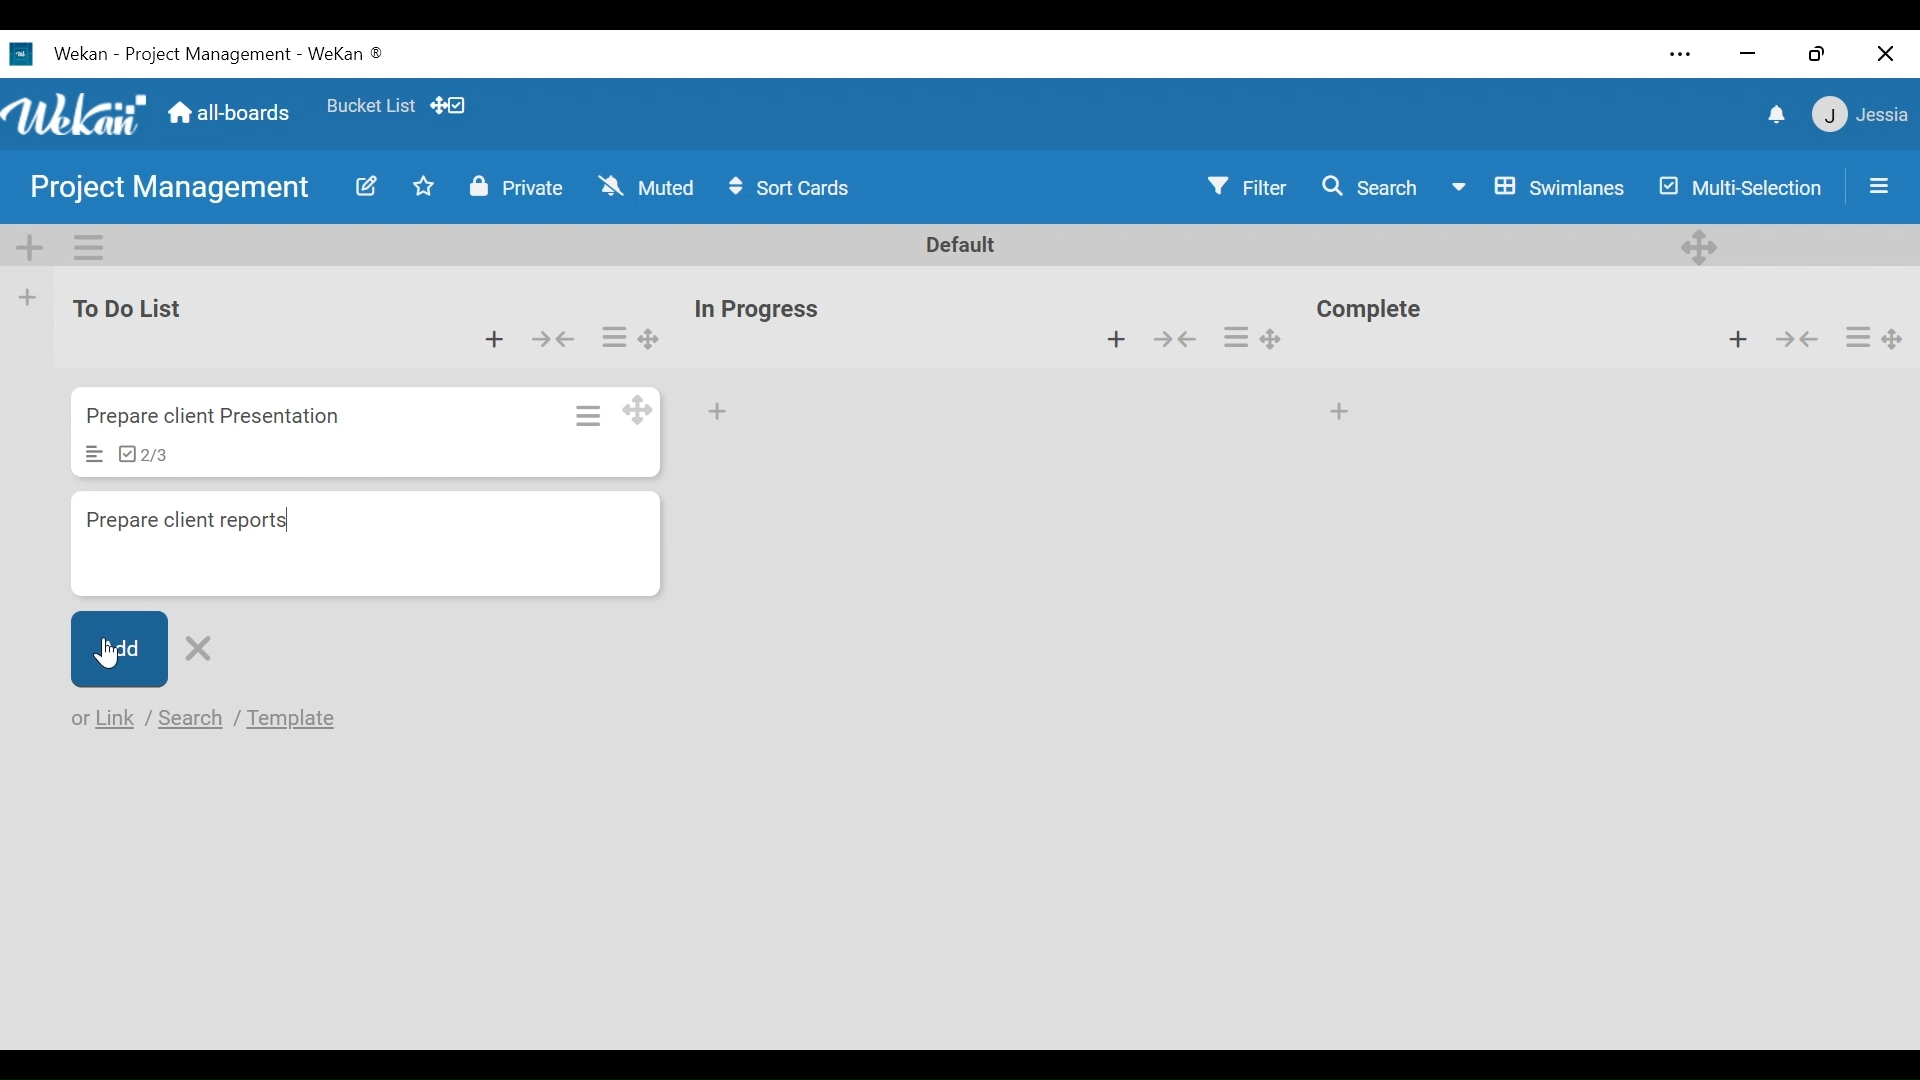  Describe the element at coordinates (134, 309) in the screenshot. I see `to do list` at that location.